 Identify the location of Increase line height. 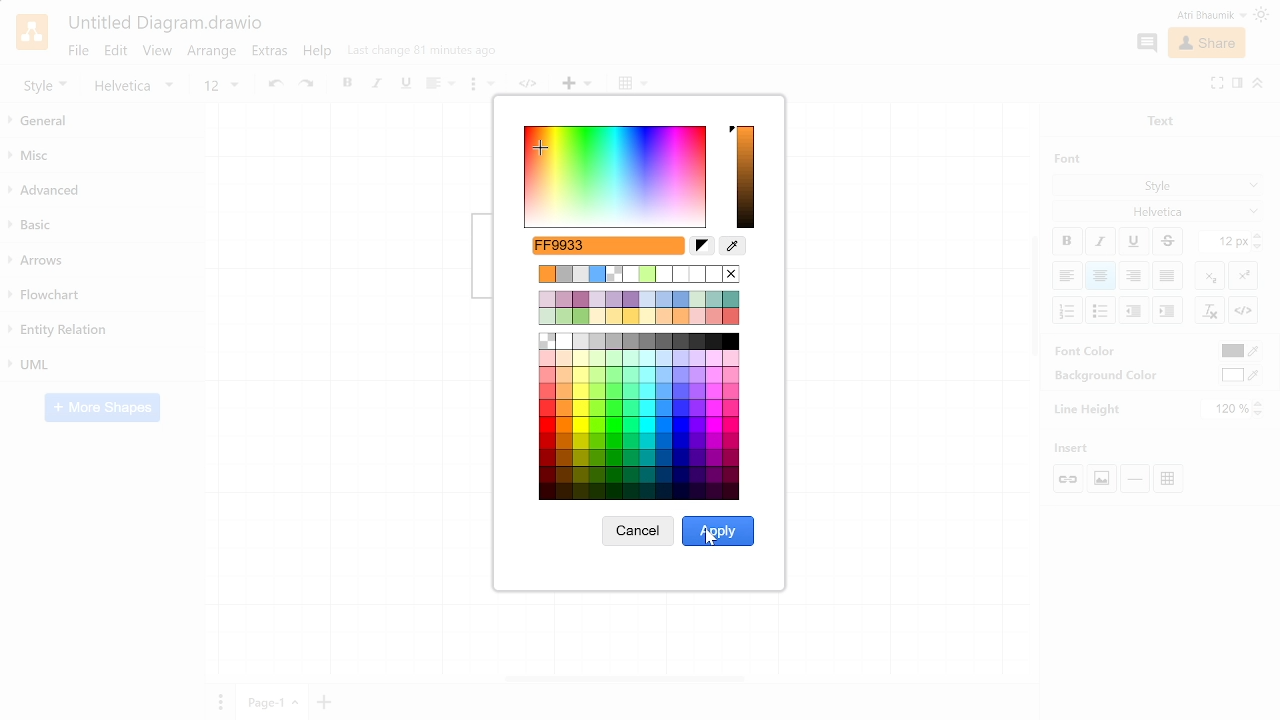
(1260, 403).